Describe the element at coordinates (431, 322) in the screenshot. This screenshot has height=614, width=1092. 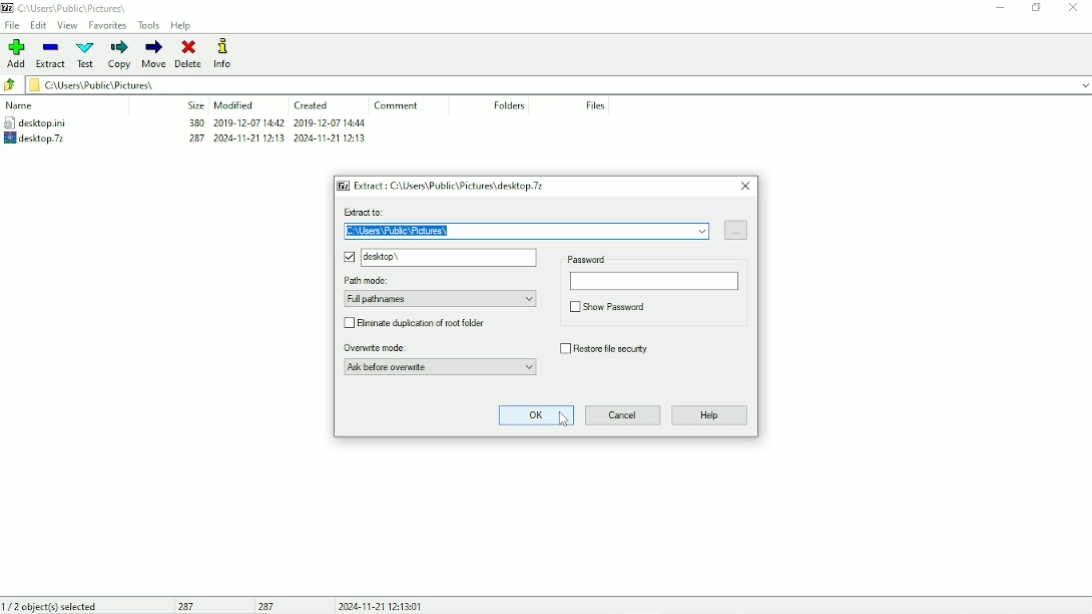
I see `Eliminate duplication of root folder` at that location.